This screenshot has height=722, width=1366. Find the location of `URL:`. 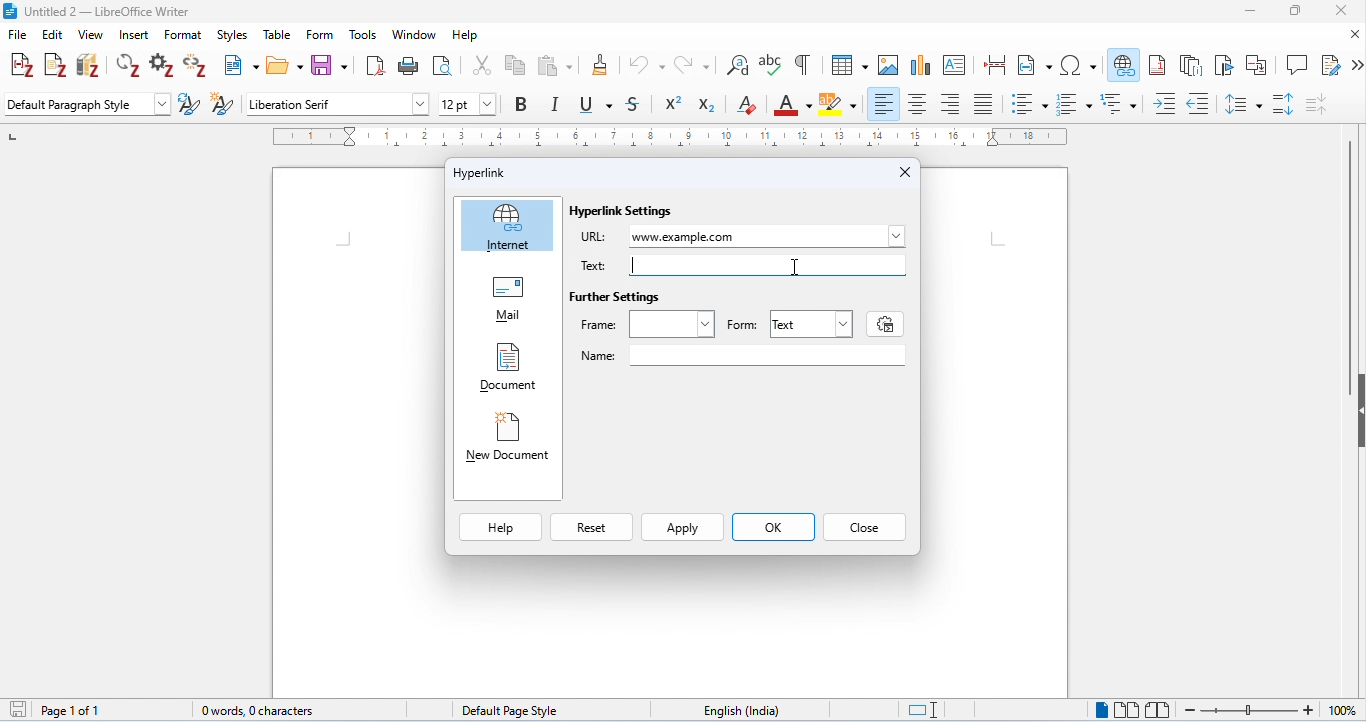

URL: is located at coordinates (596, 233).